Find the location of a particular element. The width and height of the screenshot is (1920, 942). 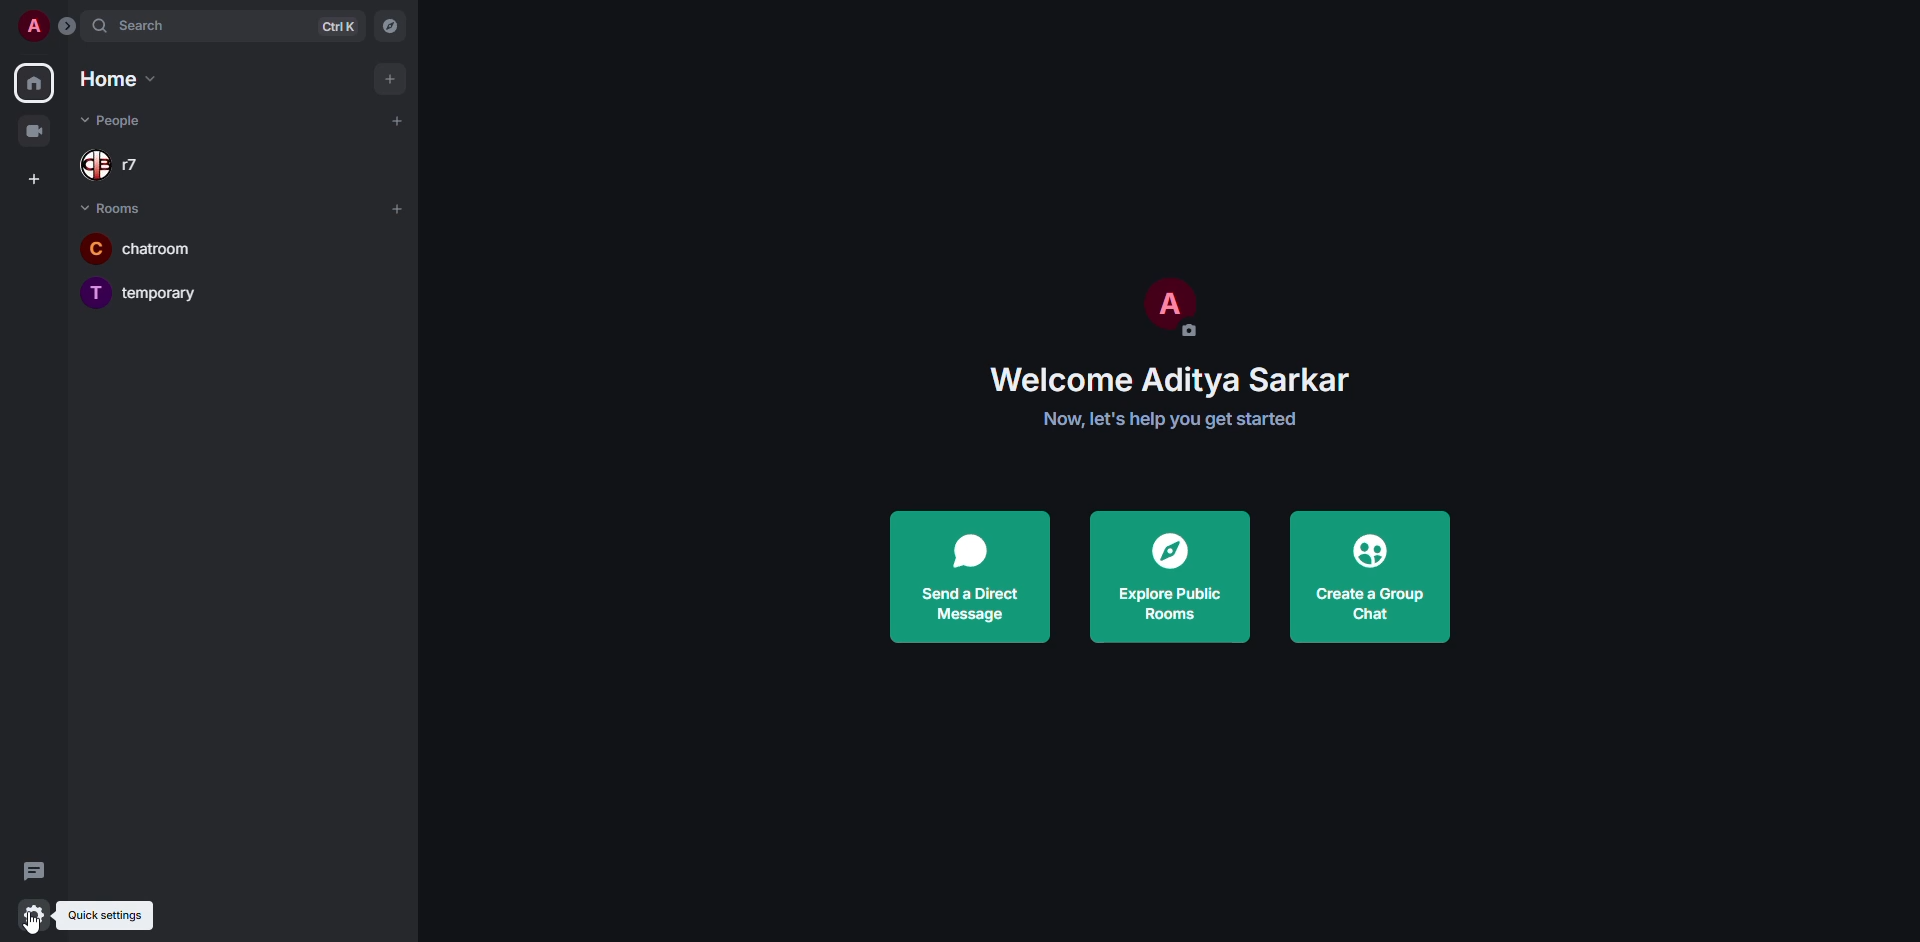

search is located at coordinates (134, 26).